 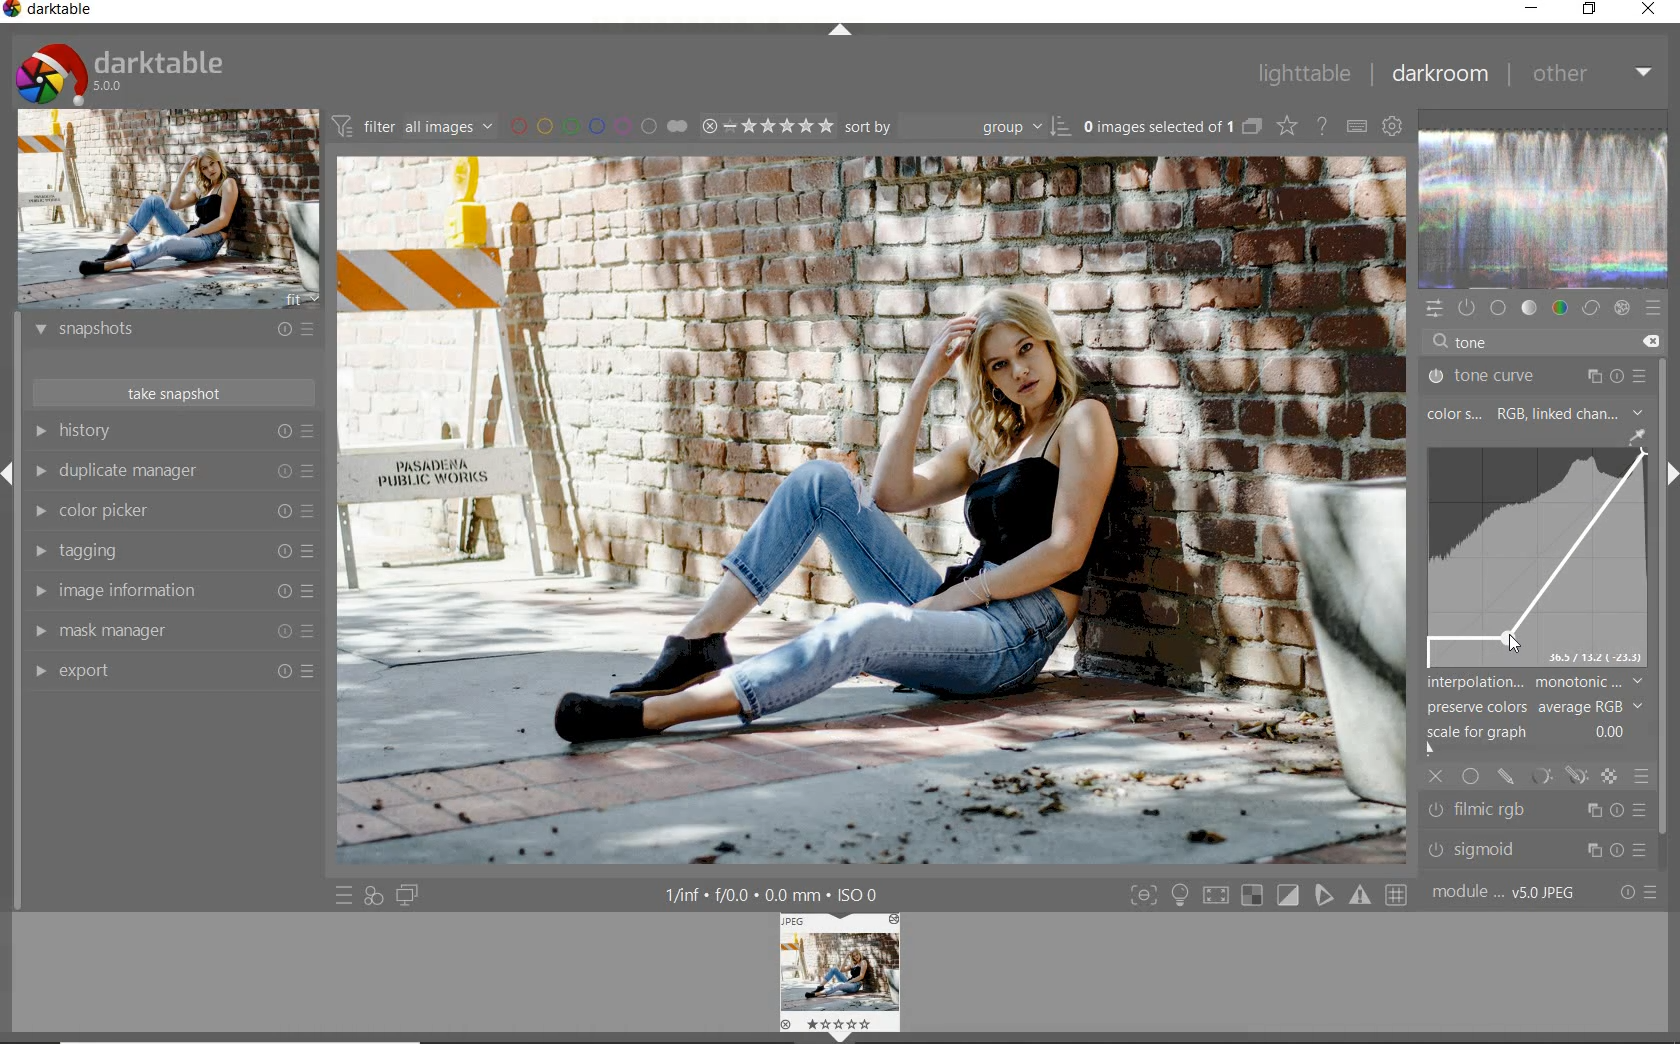 I want to click on uniformly, so click(x=1470, y=775).